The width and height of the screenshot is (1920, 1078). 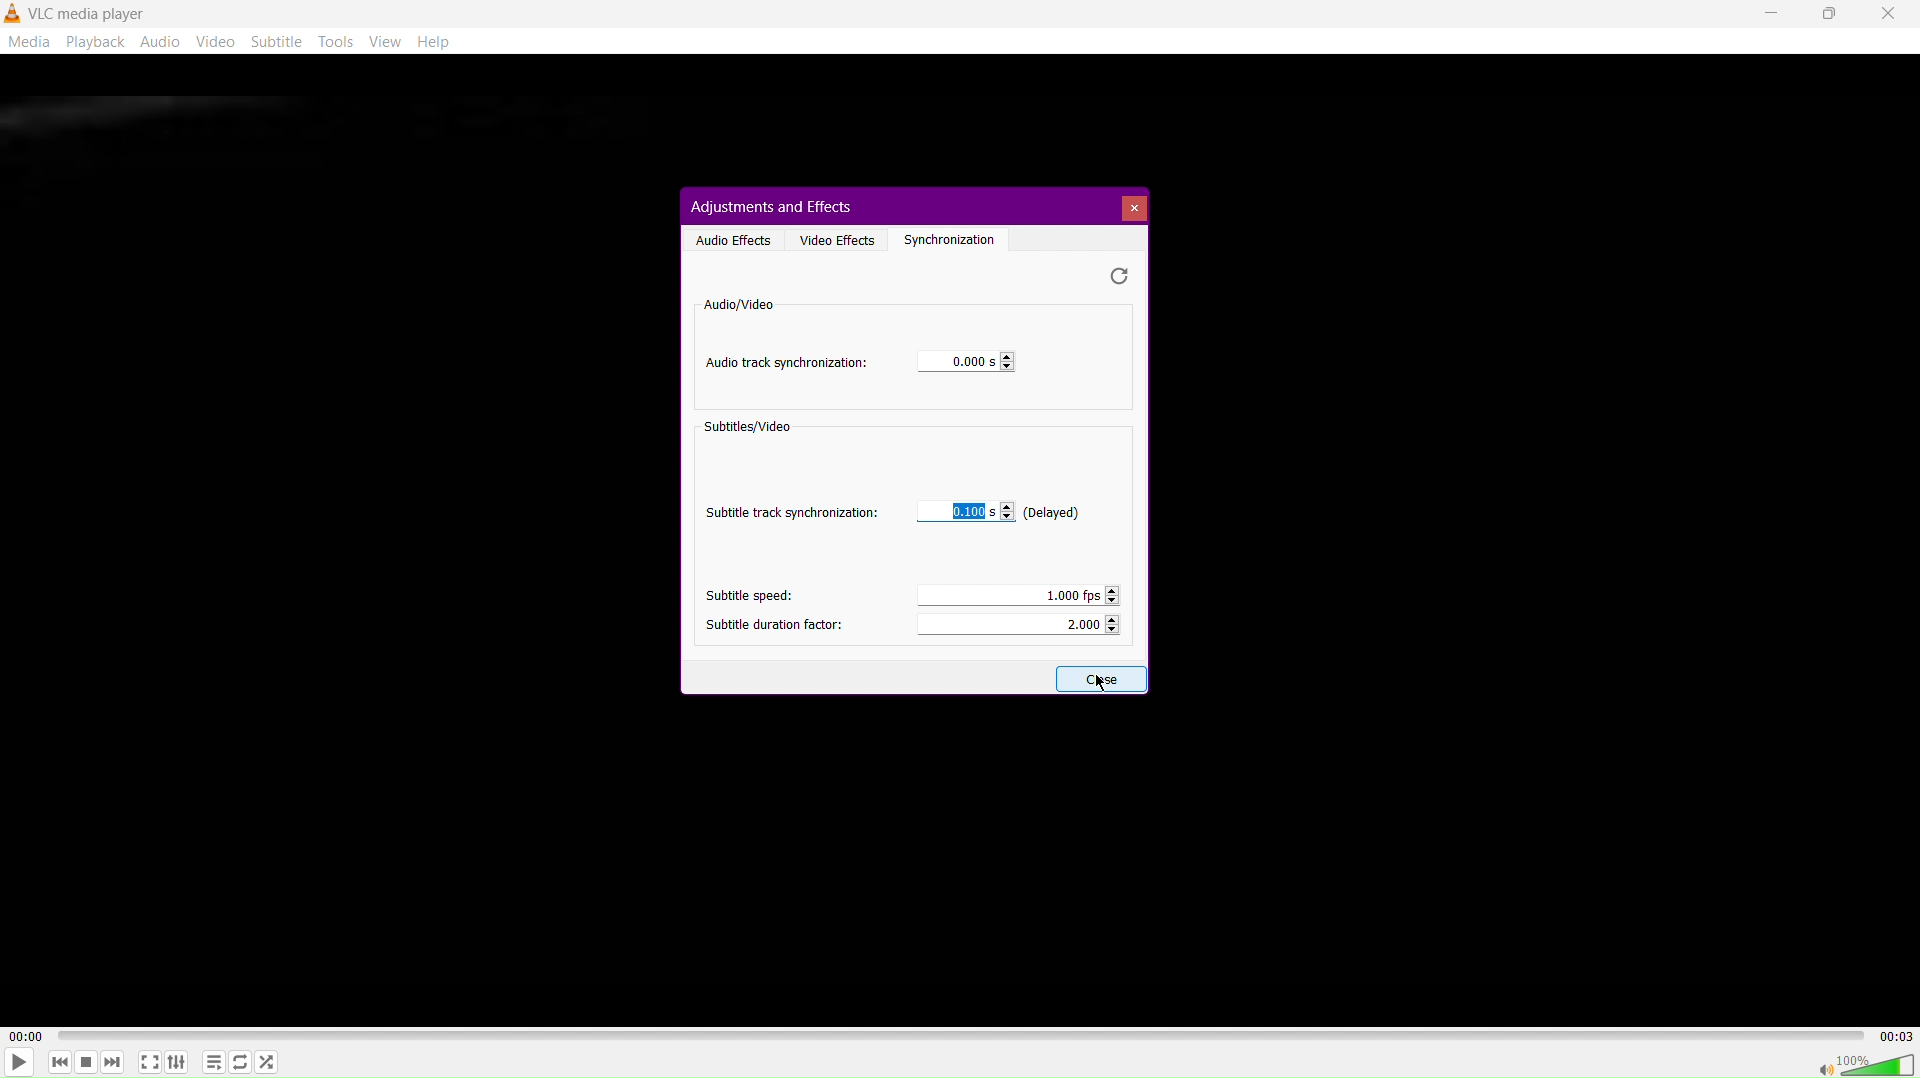 I want to click on Audio Effects, so click(x=729, y=239).